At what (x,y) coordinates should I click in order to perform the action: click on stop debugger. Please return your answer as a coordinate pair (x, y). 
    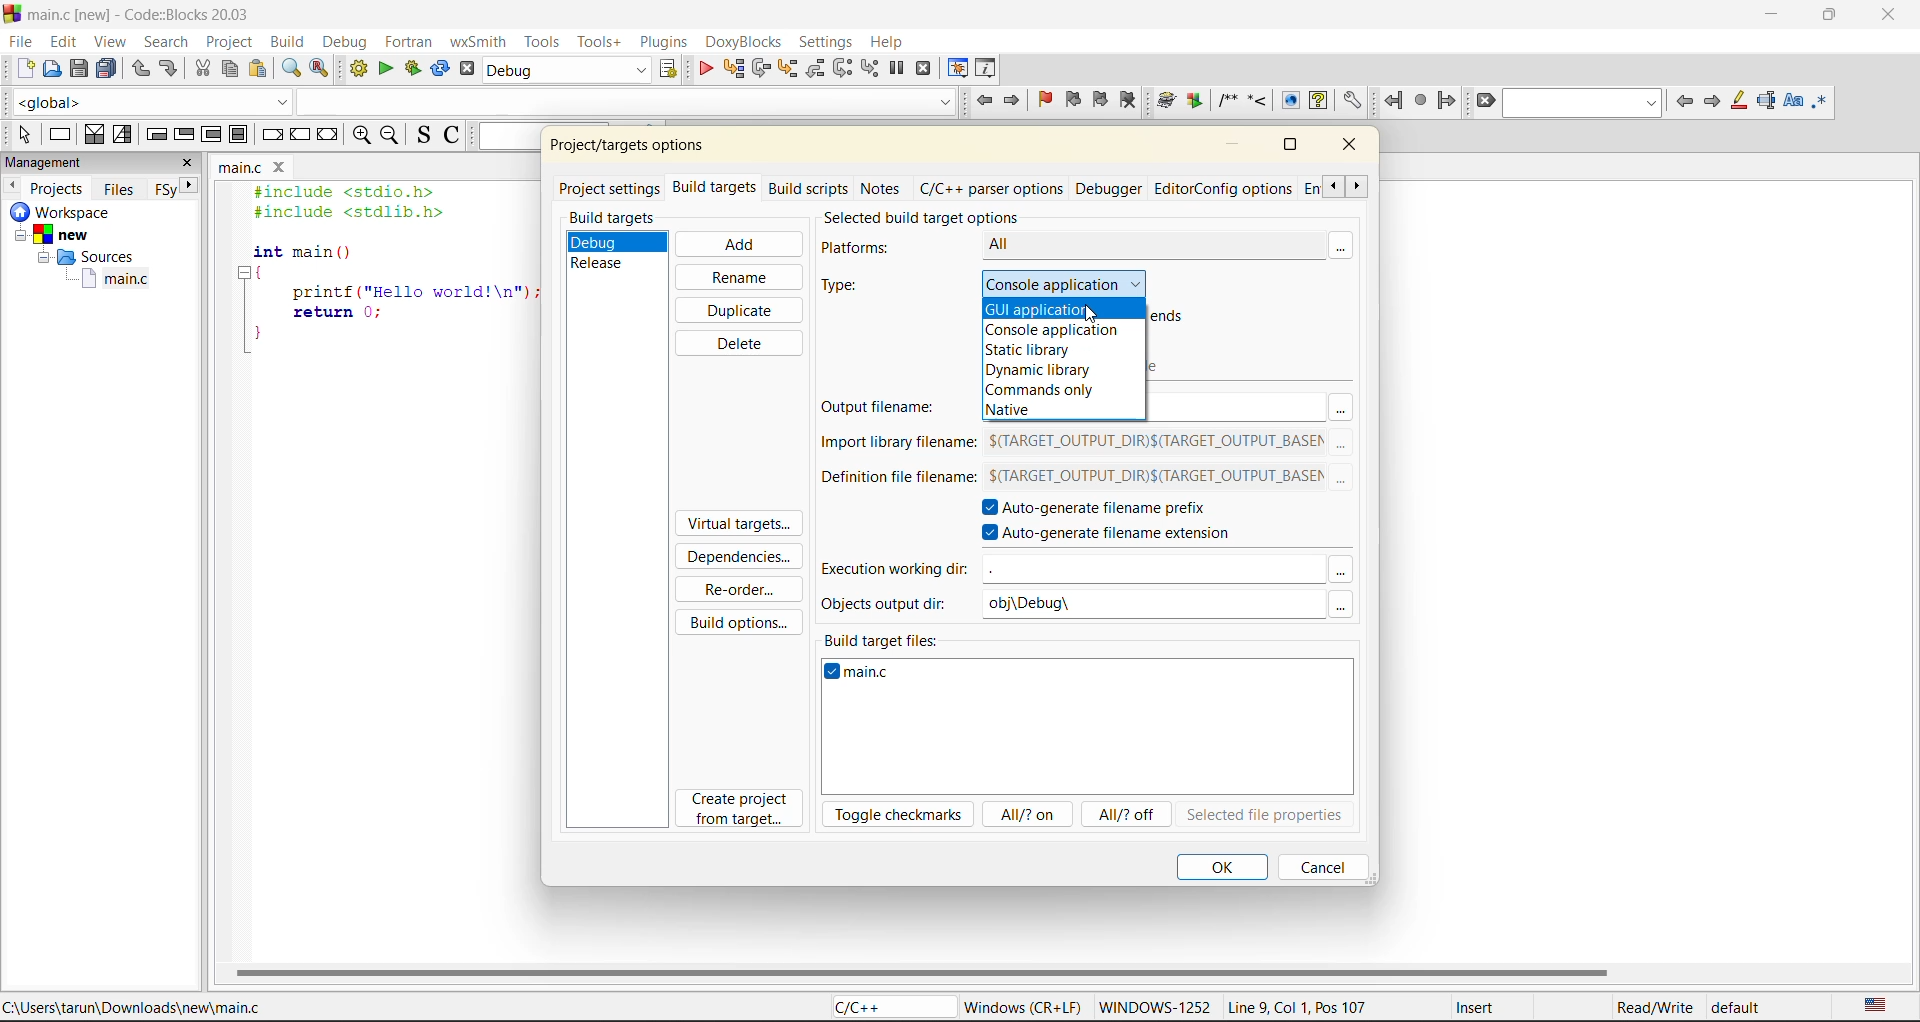
    Looking at the image, I should click on (924, 68).